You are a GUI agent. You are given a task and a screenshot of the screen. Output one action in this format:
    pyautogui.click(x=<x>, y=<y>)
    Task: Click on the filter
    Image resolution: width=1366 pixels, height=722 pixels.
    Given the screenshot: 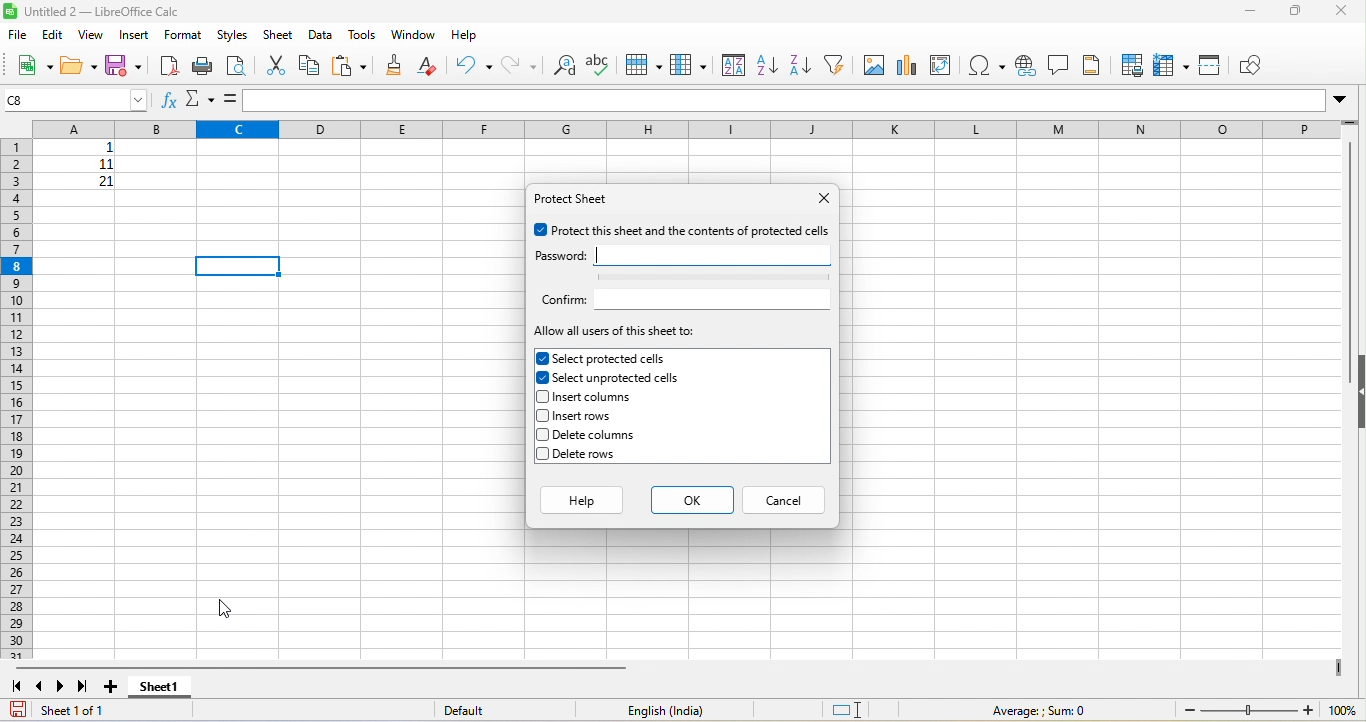 What is the action you would take?
    pyautogui.click(x=833, y=64)
    